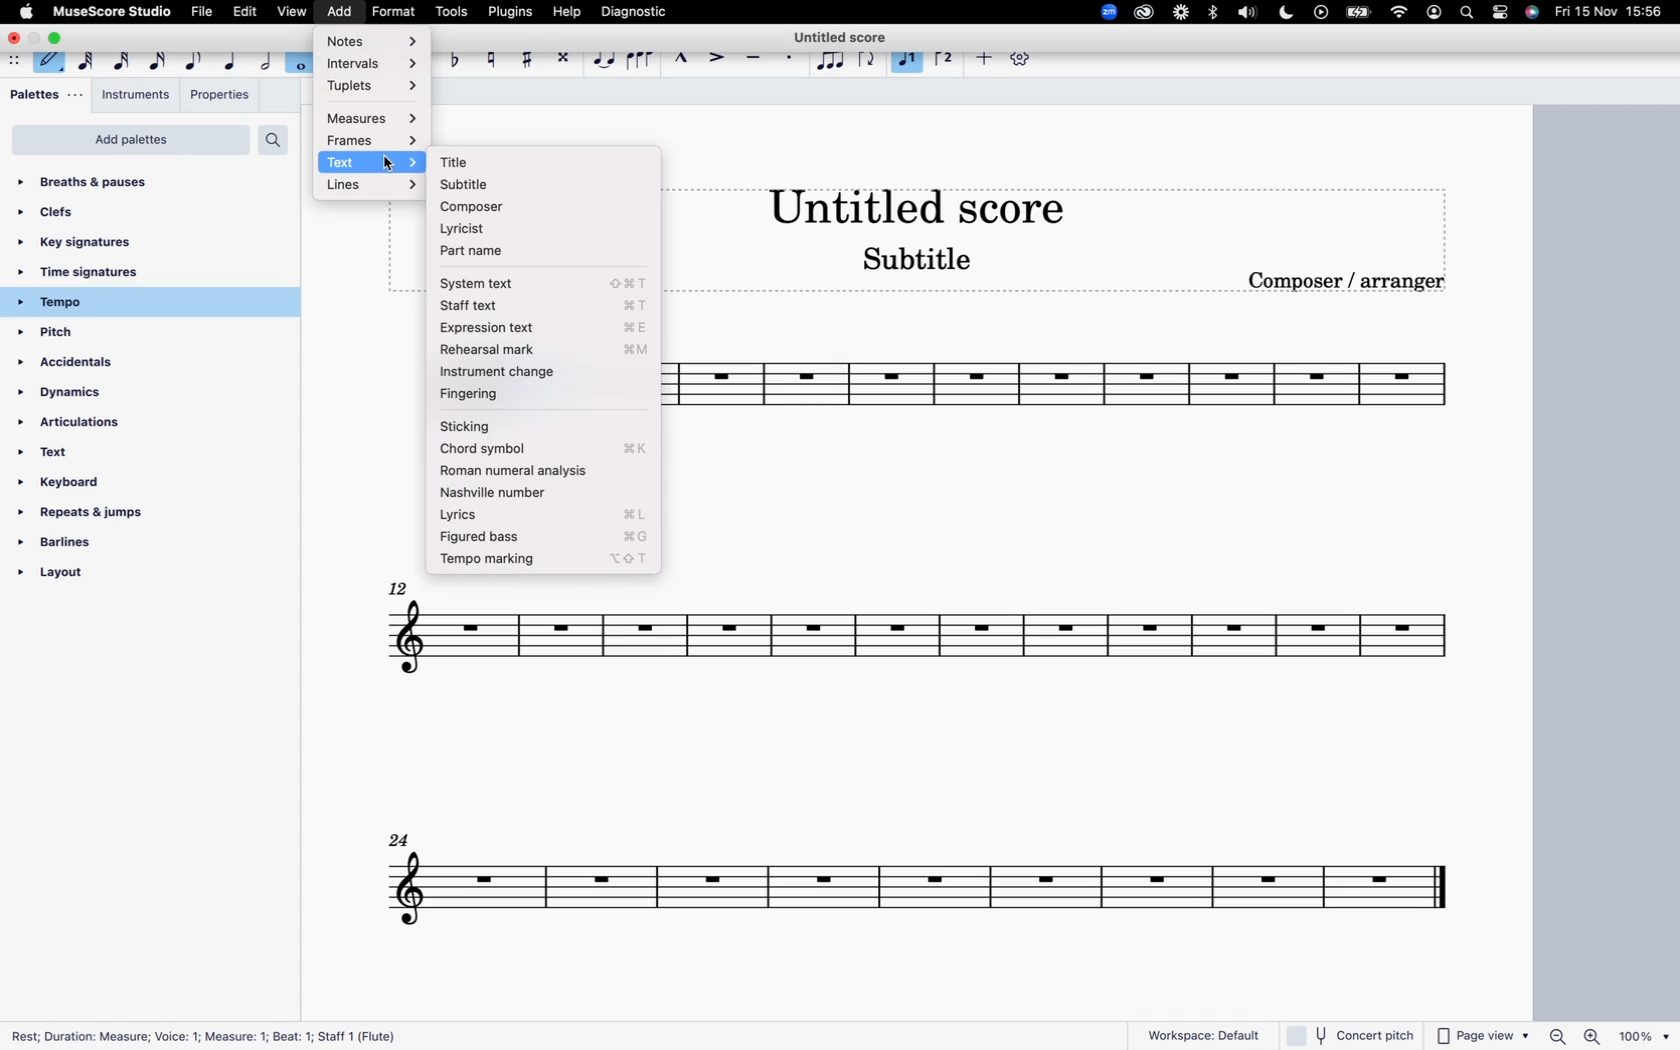 The width and height of the screenshot is (1680, 1050). What do you see at coordinates (102, 334) in the screenshot?
I see `pitch` at bounding box center [102, 334].